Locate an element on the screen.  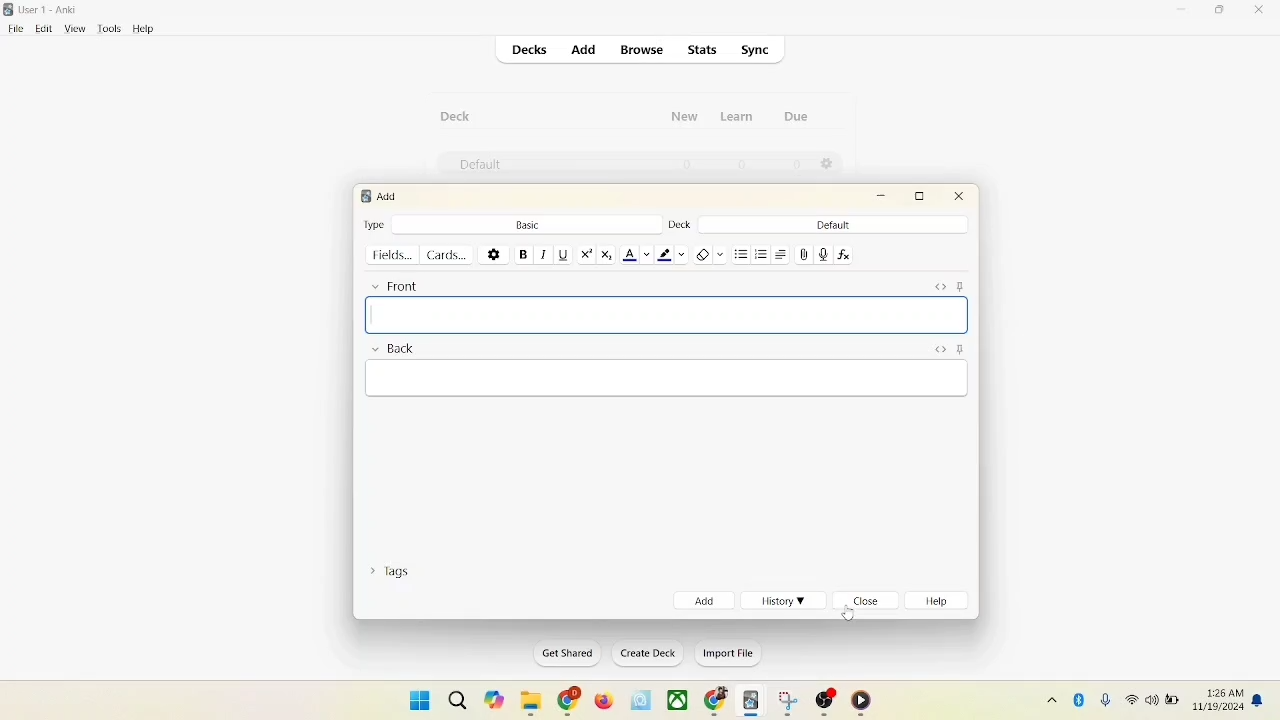
text color is located at coordinates (636, 255).